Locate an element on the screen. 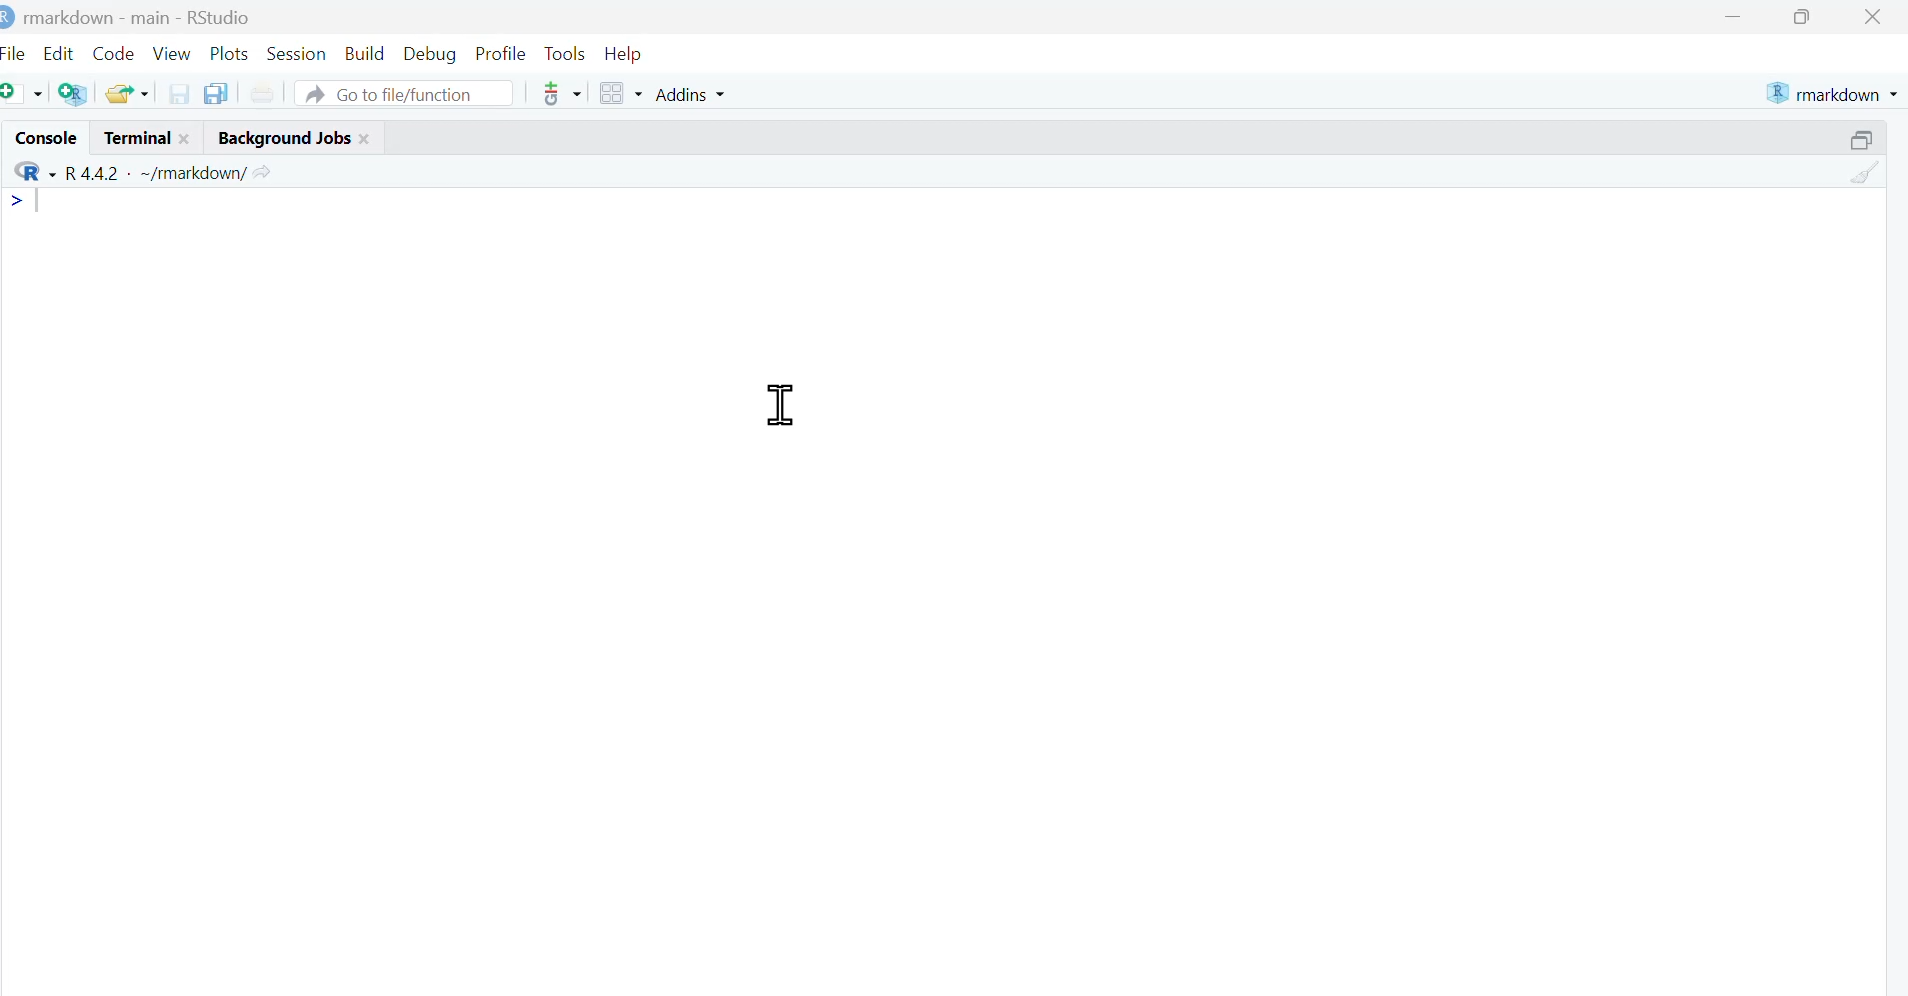 This screenshot has height=996, width=1908. View is located at coordinates (174, 50).